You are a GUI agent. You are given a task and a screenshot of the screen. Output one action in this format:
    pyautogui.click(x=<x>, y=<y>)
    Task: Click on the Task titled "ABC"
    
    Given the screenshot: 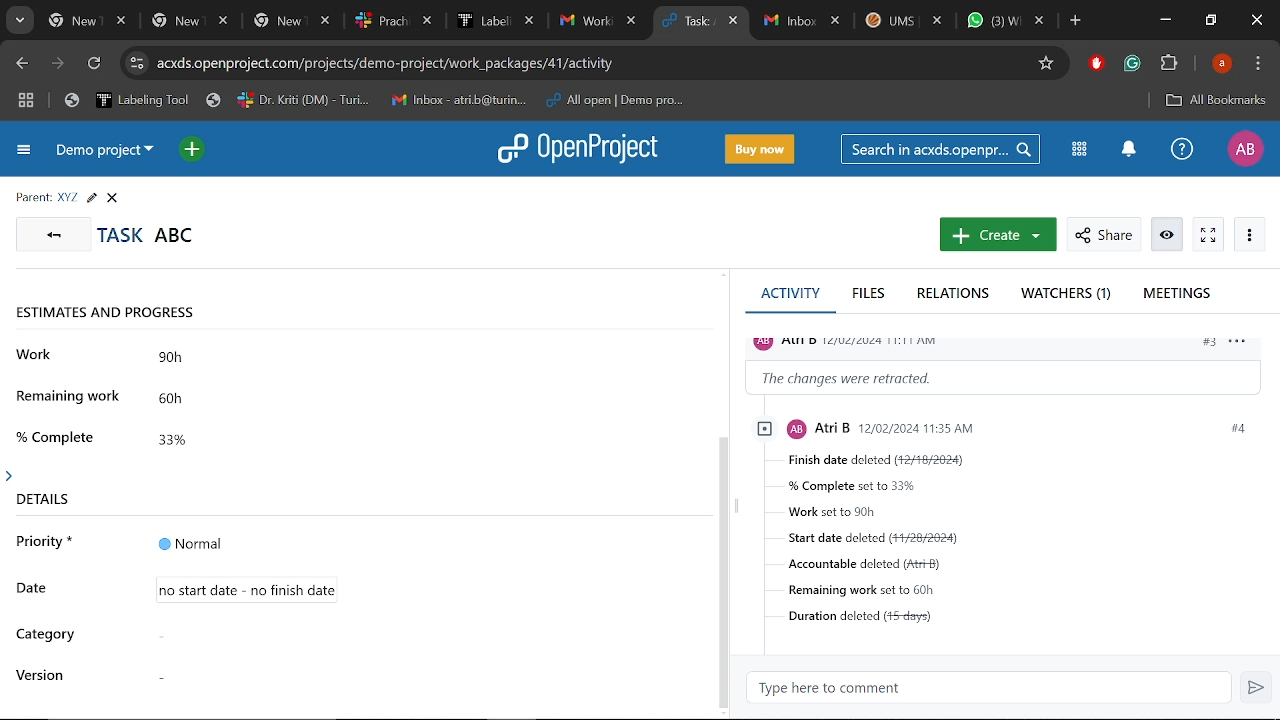 What is the action you would take?
    pyautogui.click(x=146, y=234)
    